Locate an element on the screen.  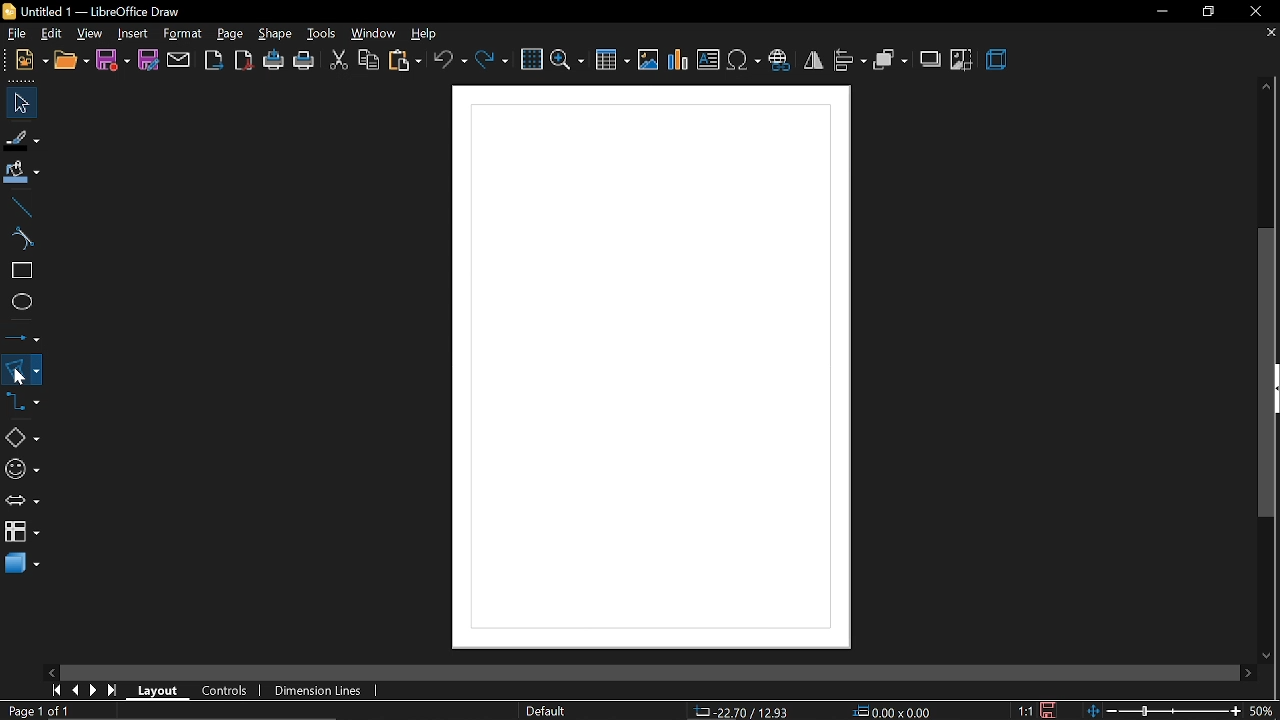
print is located at coordinates (305, 61).